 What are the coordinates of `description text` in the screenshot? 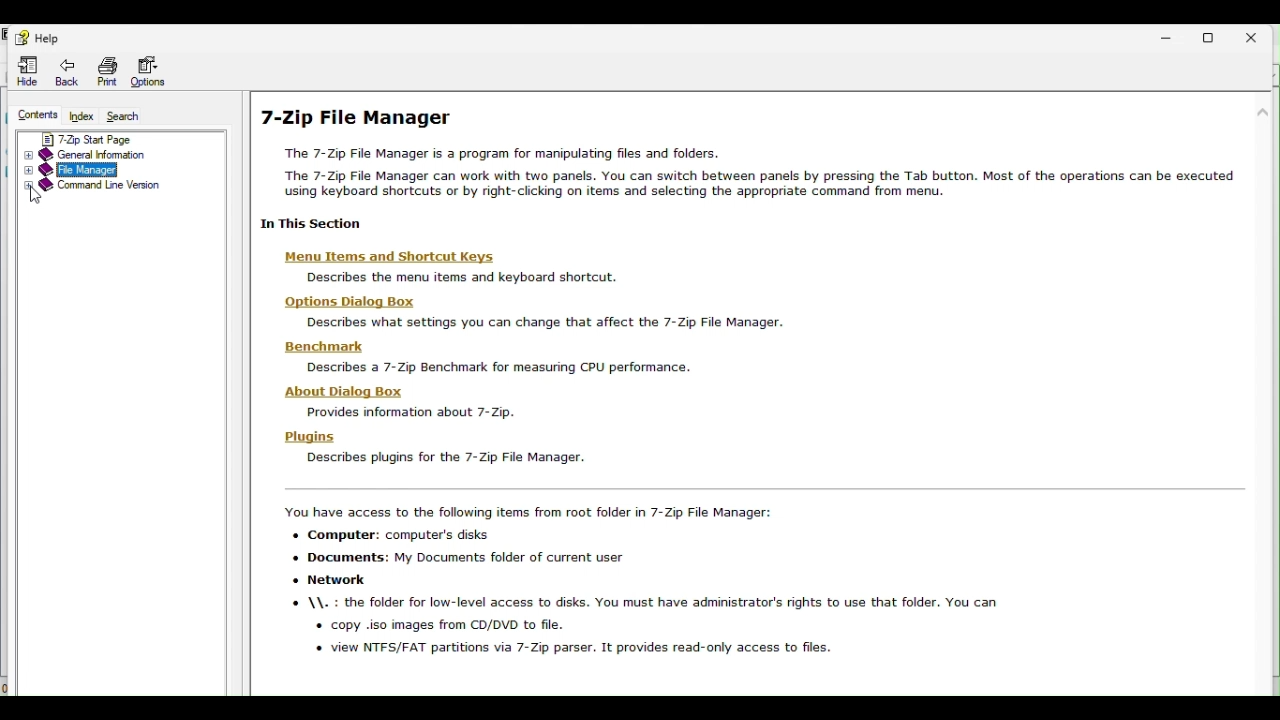 It's located at (561, 322).